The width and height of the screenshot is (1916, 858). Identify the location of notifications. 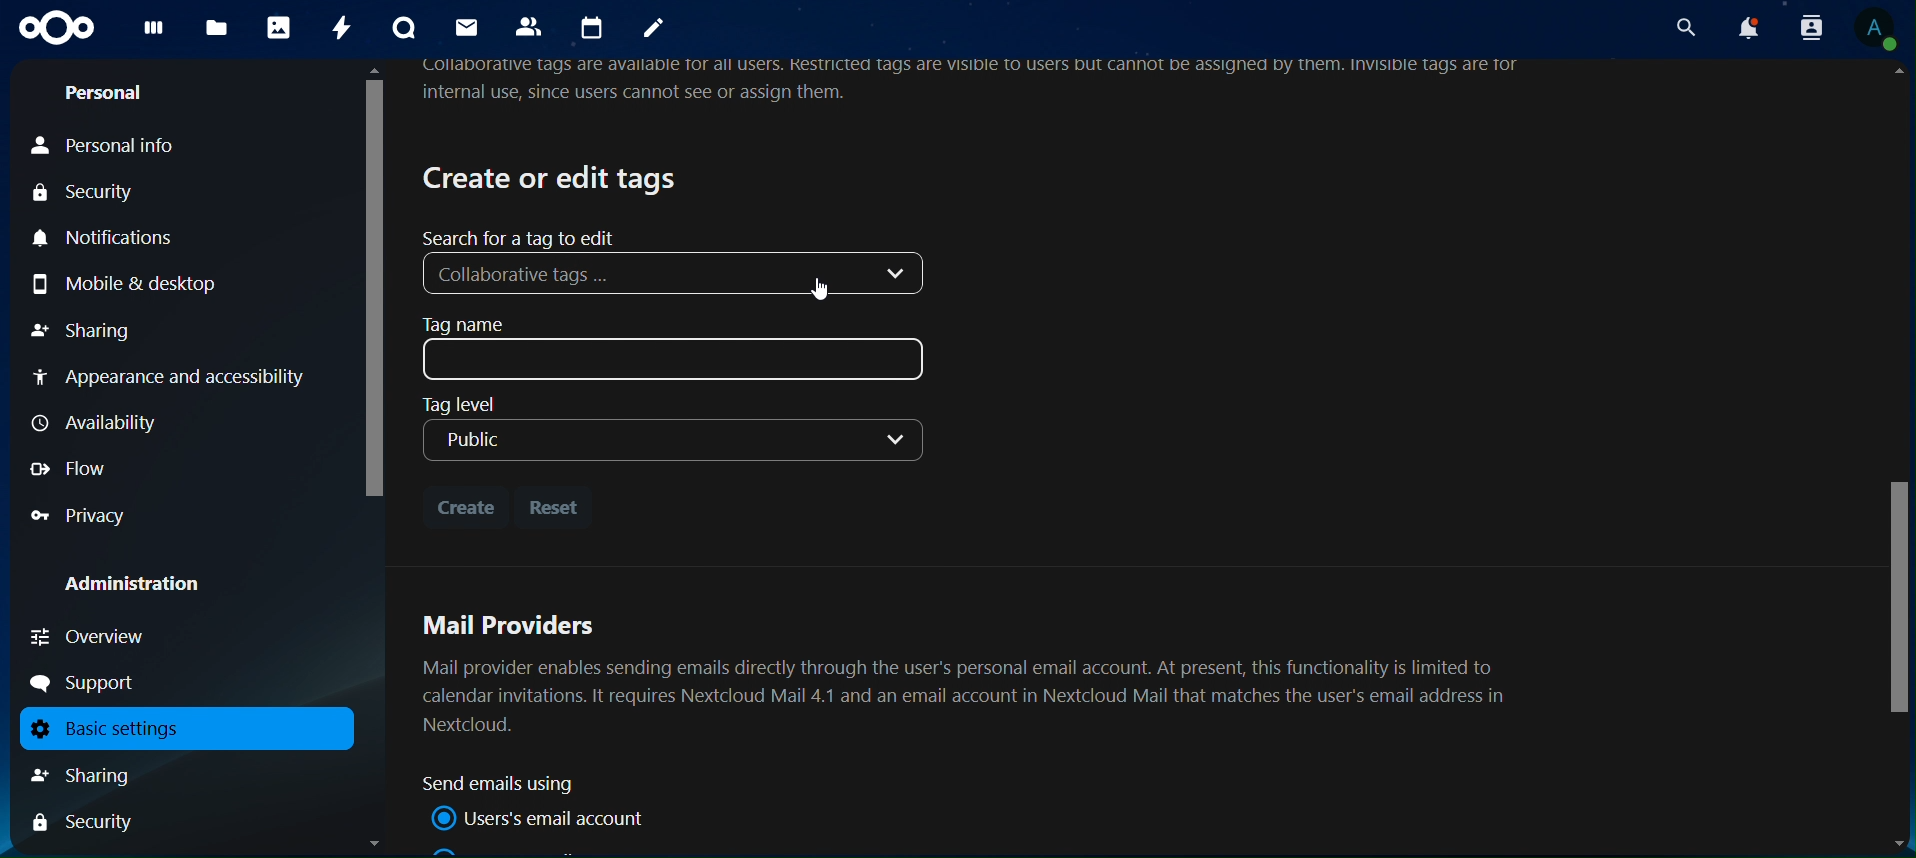
(1745, 28).